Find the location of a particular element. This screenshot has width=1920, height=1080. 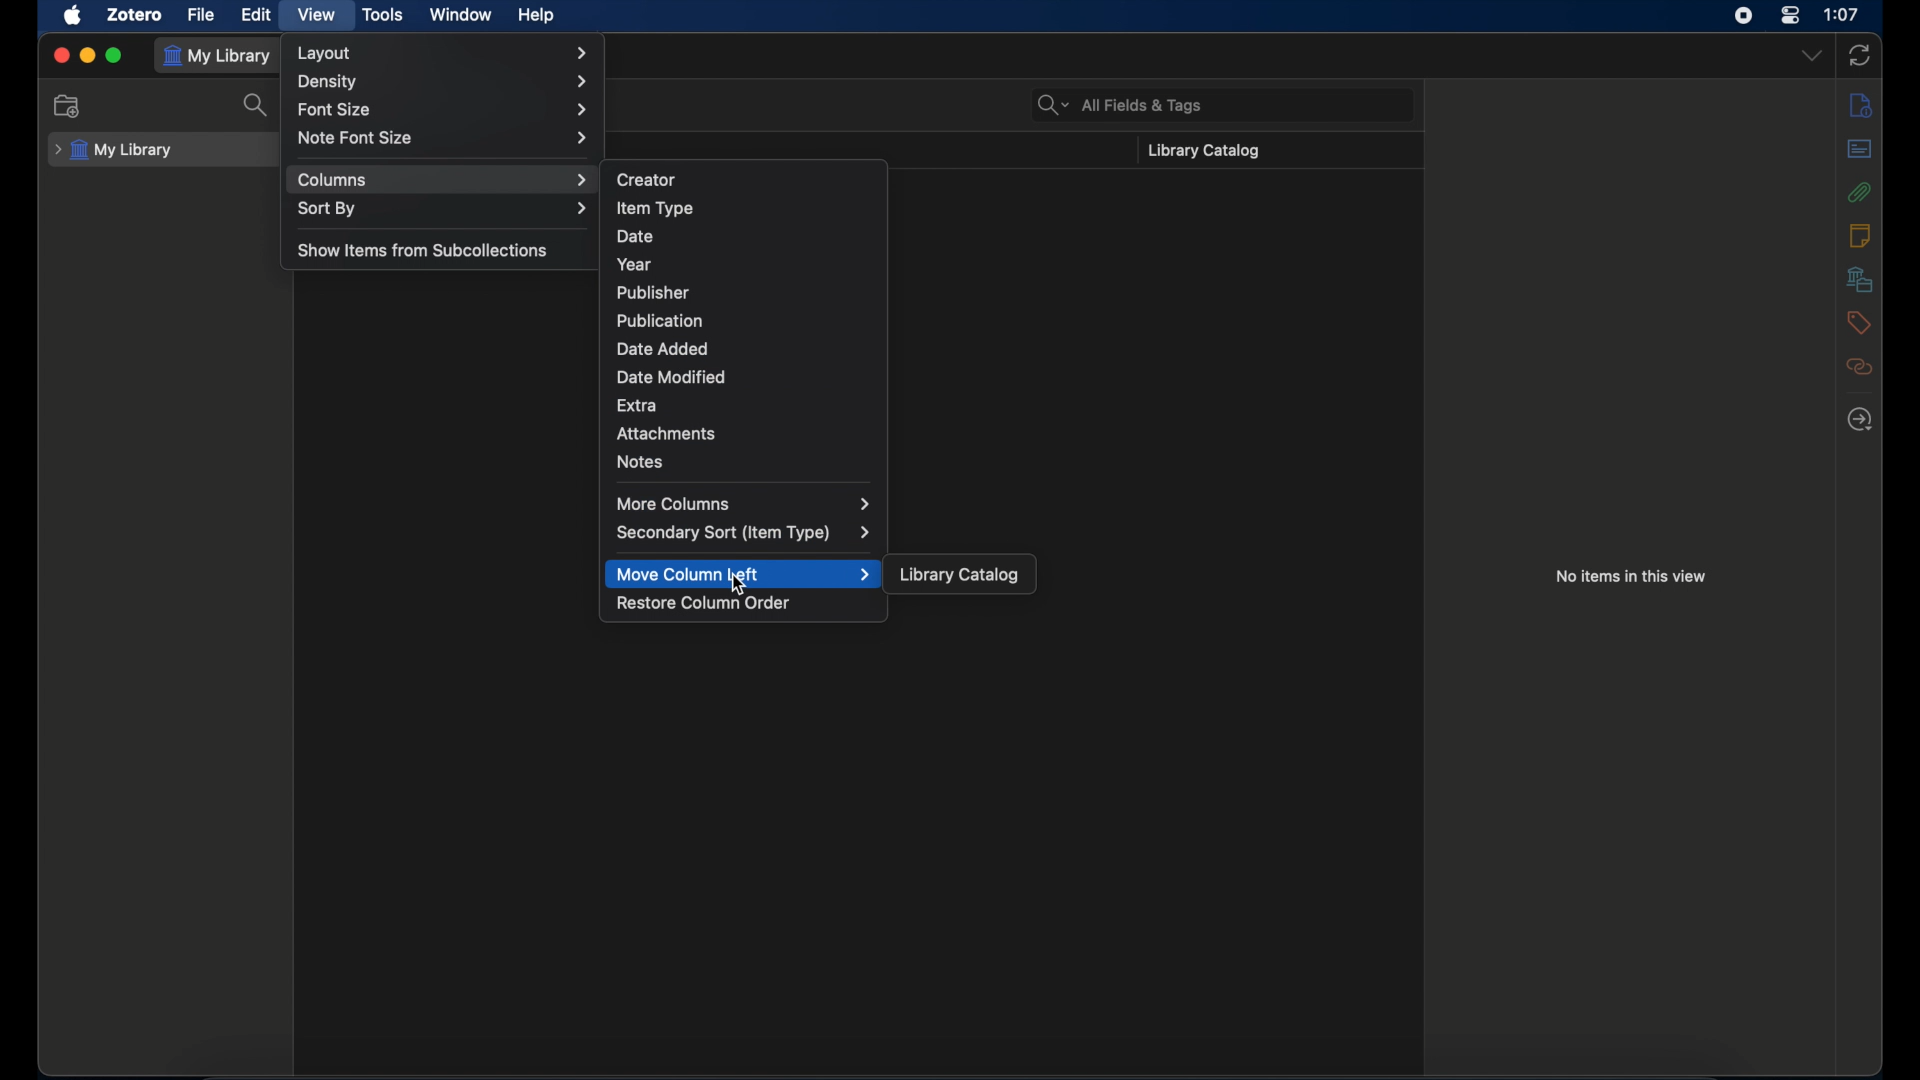

file is located at coordinates (202, 15).